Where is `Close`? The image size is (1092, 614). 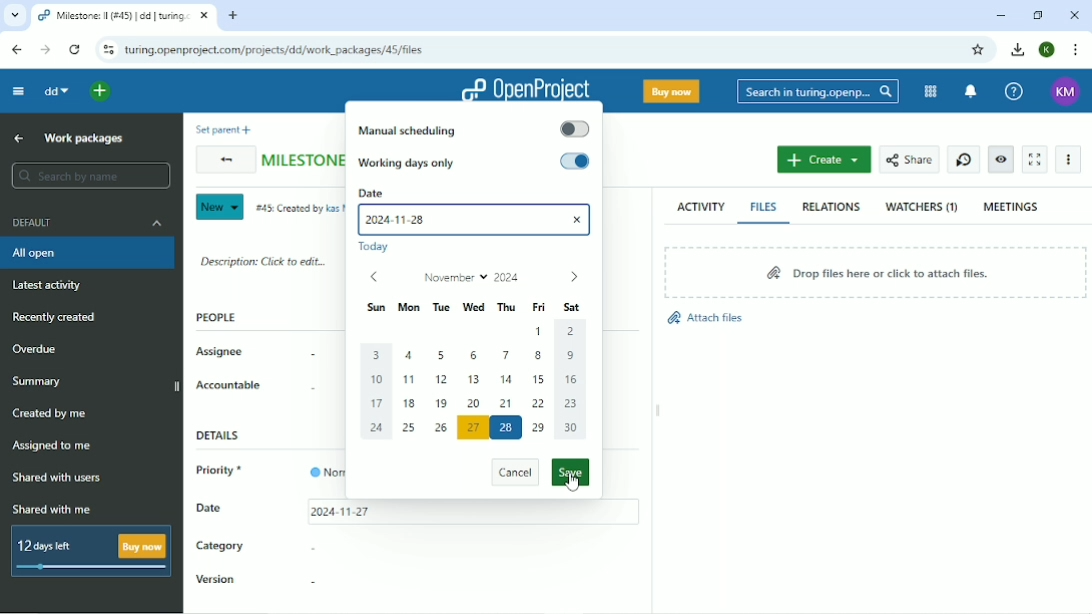 Close is located at coordinates (1075, 14).